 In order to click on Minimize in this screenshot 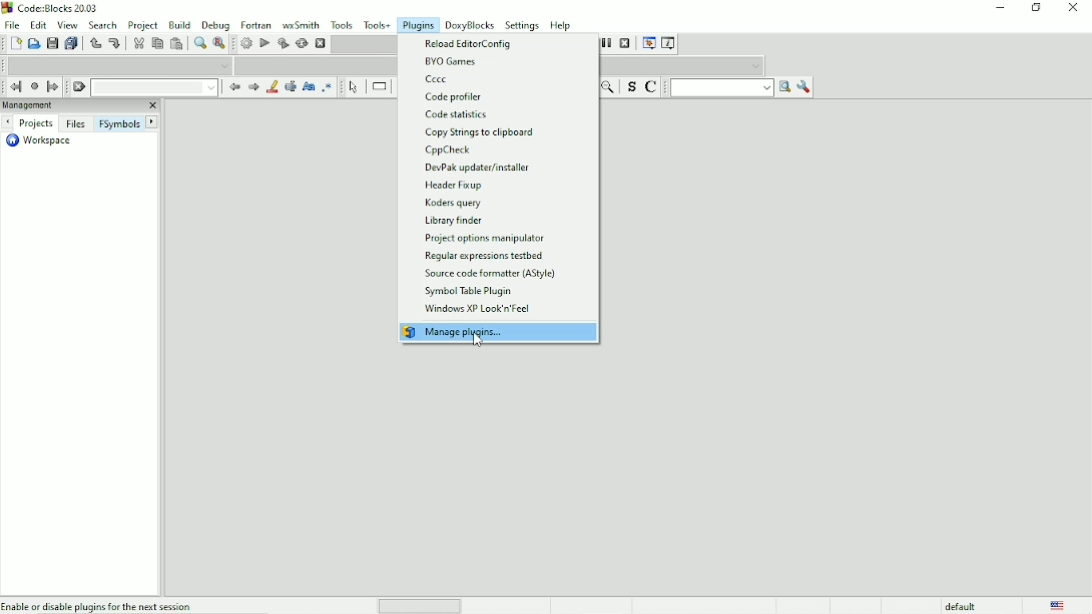, I will do `click(999, 8)`.